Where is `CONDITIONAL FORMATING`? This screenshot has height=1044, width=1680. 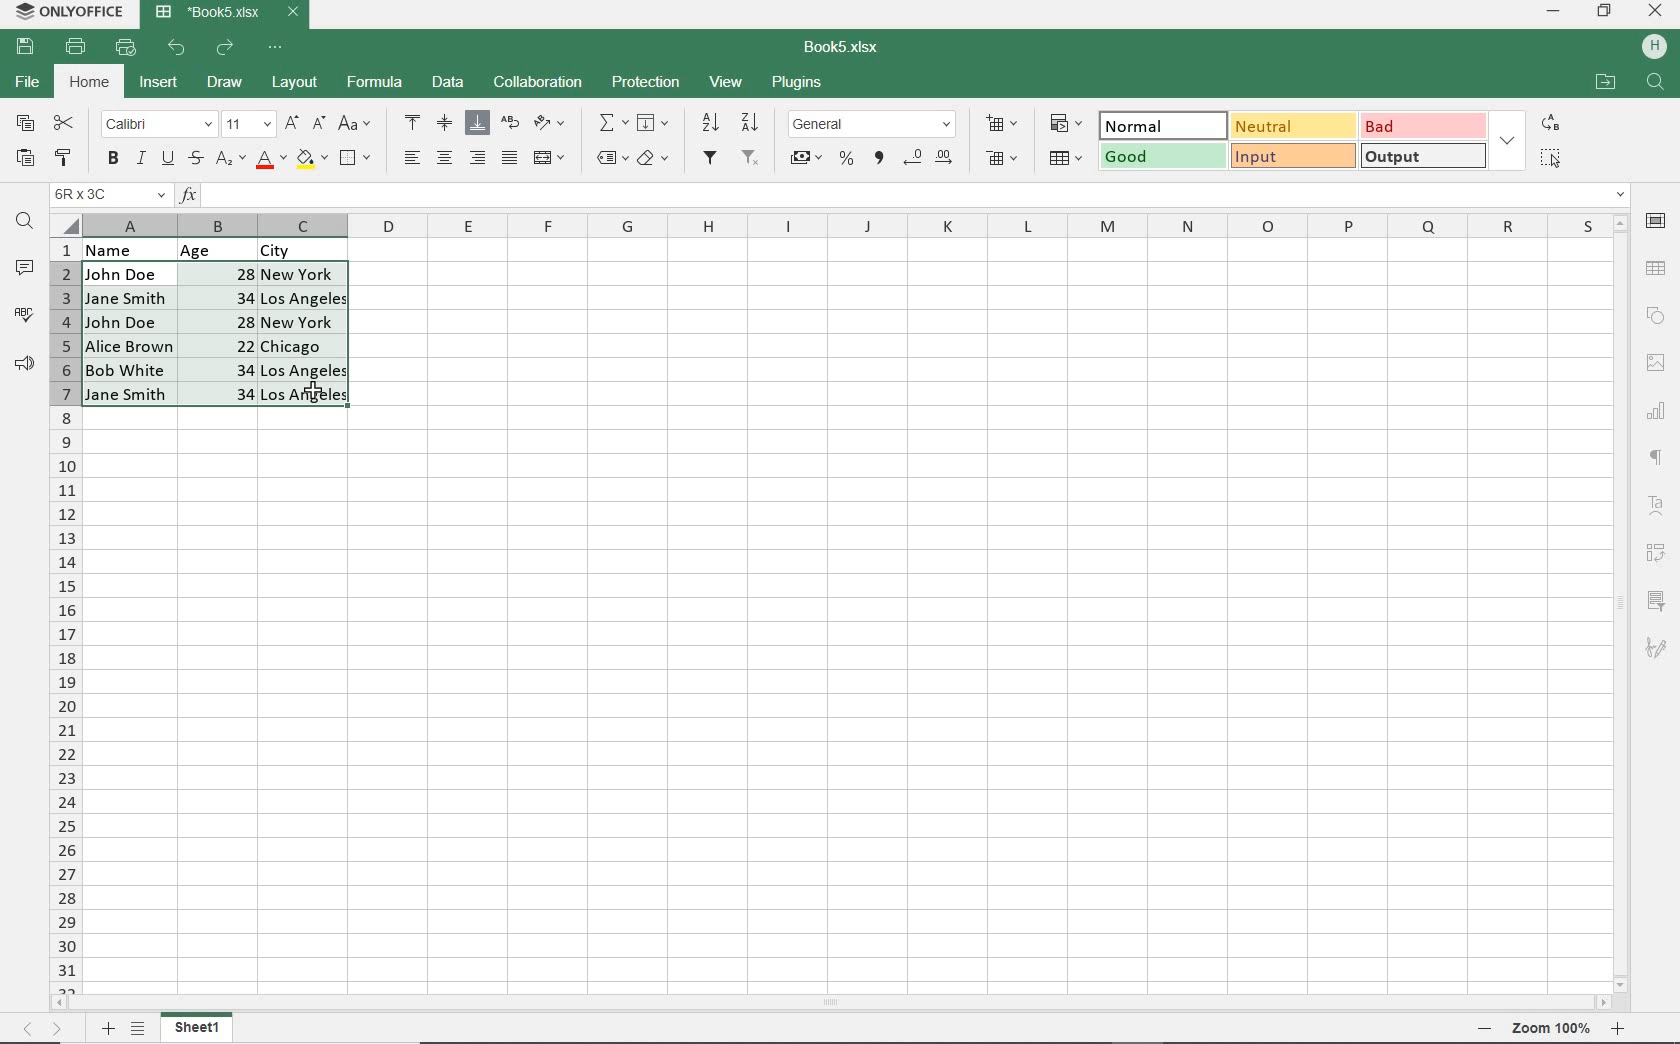
CONDITIONAL FORMATING is located at coordinates (1066, 123).